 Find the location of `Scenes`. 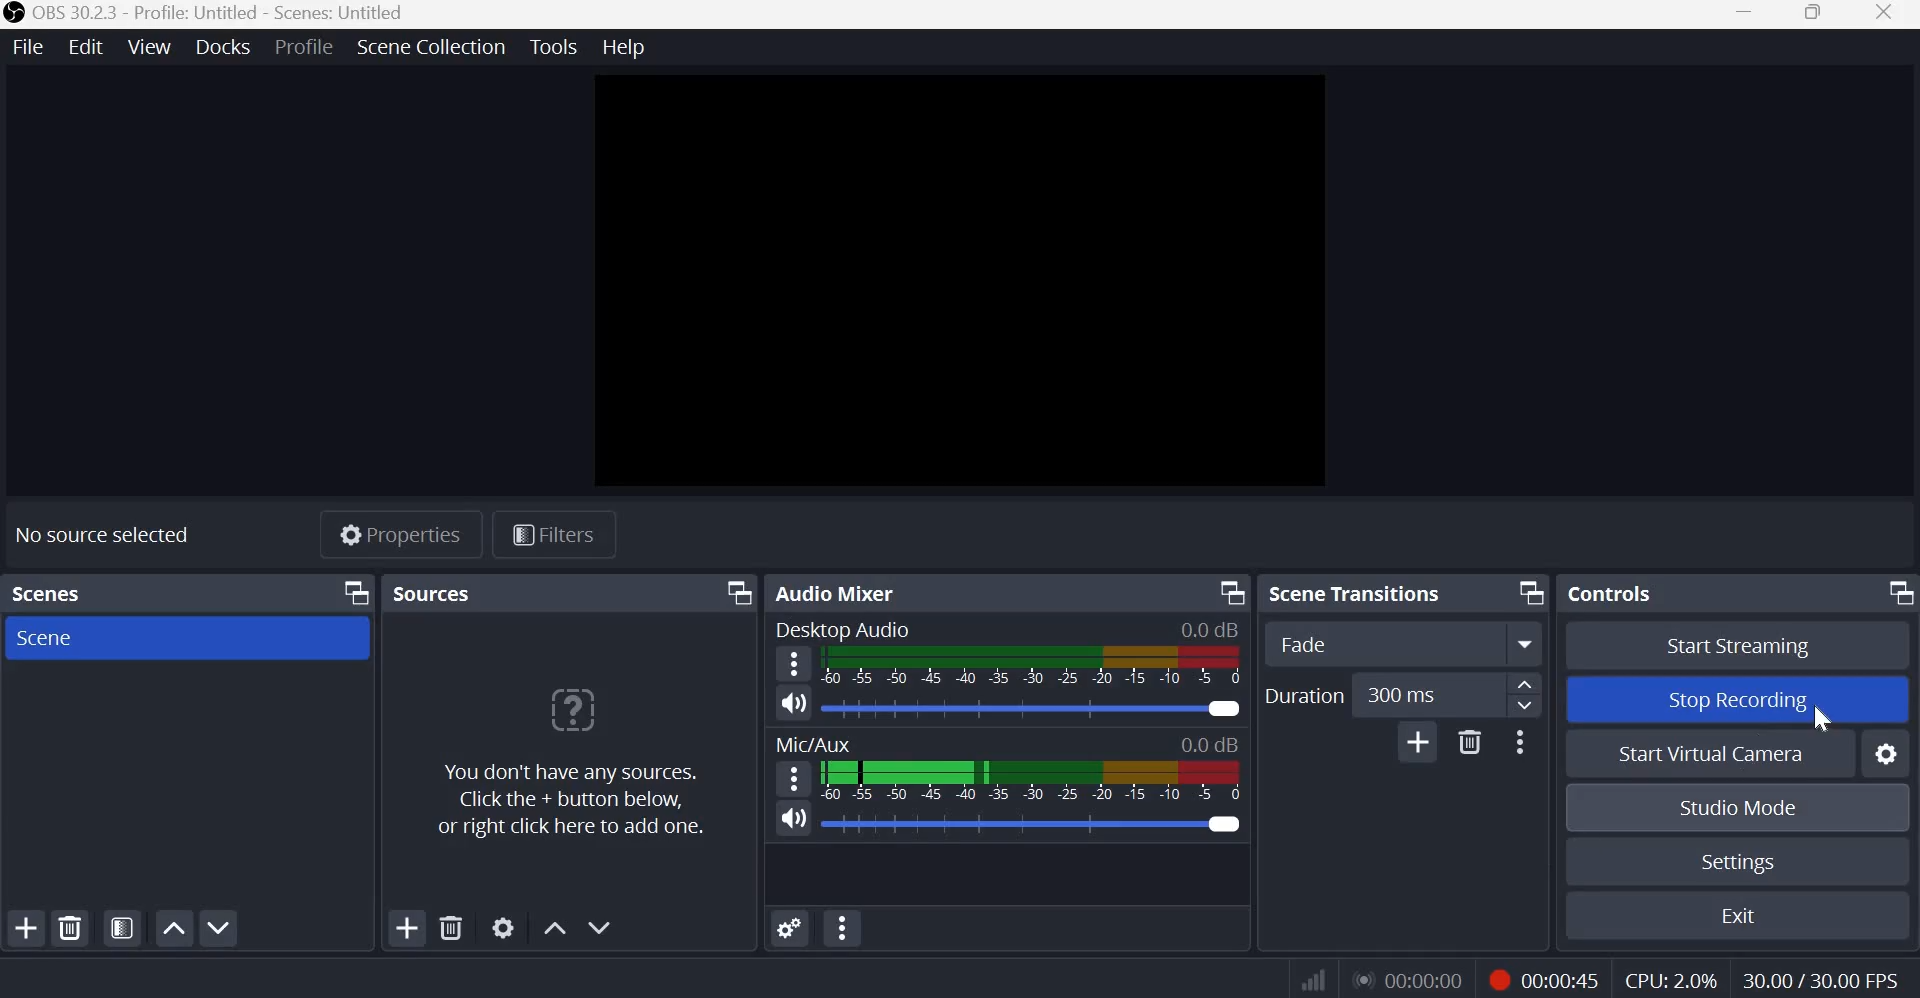

Scenes is located at coordinates (56, 592).